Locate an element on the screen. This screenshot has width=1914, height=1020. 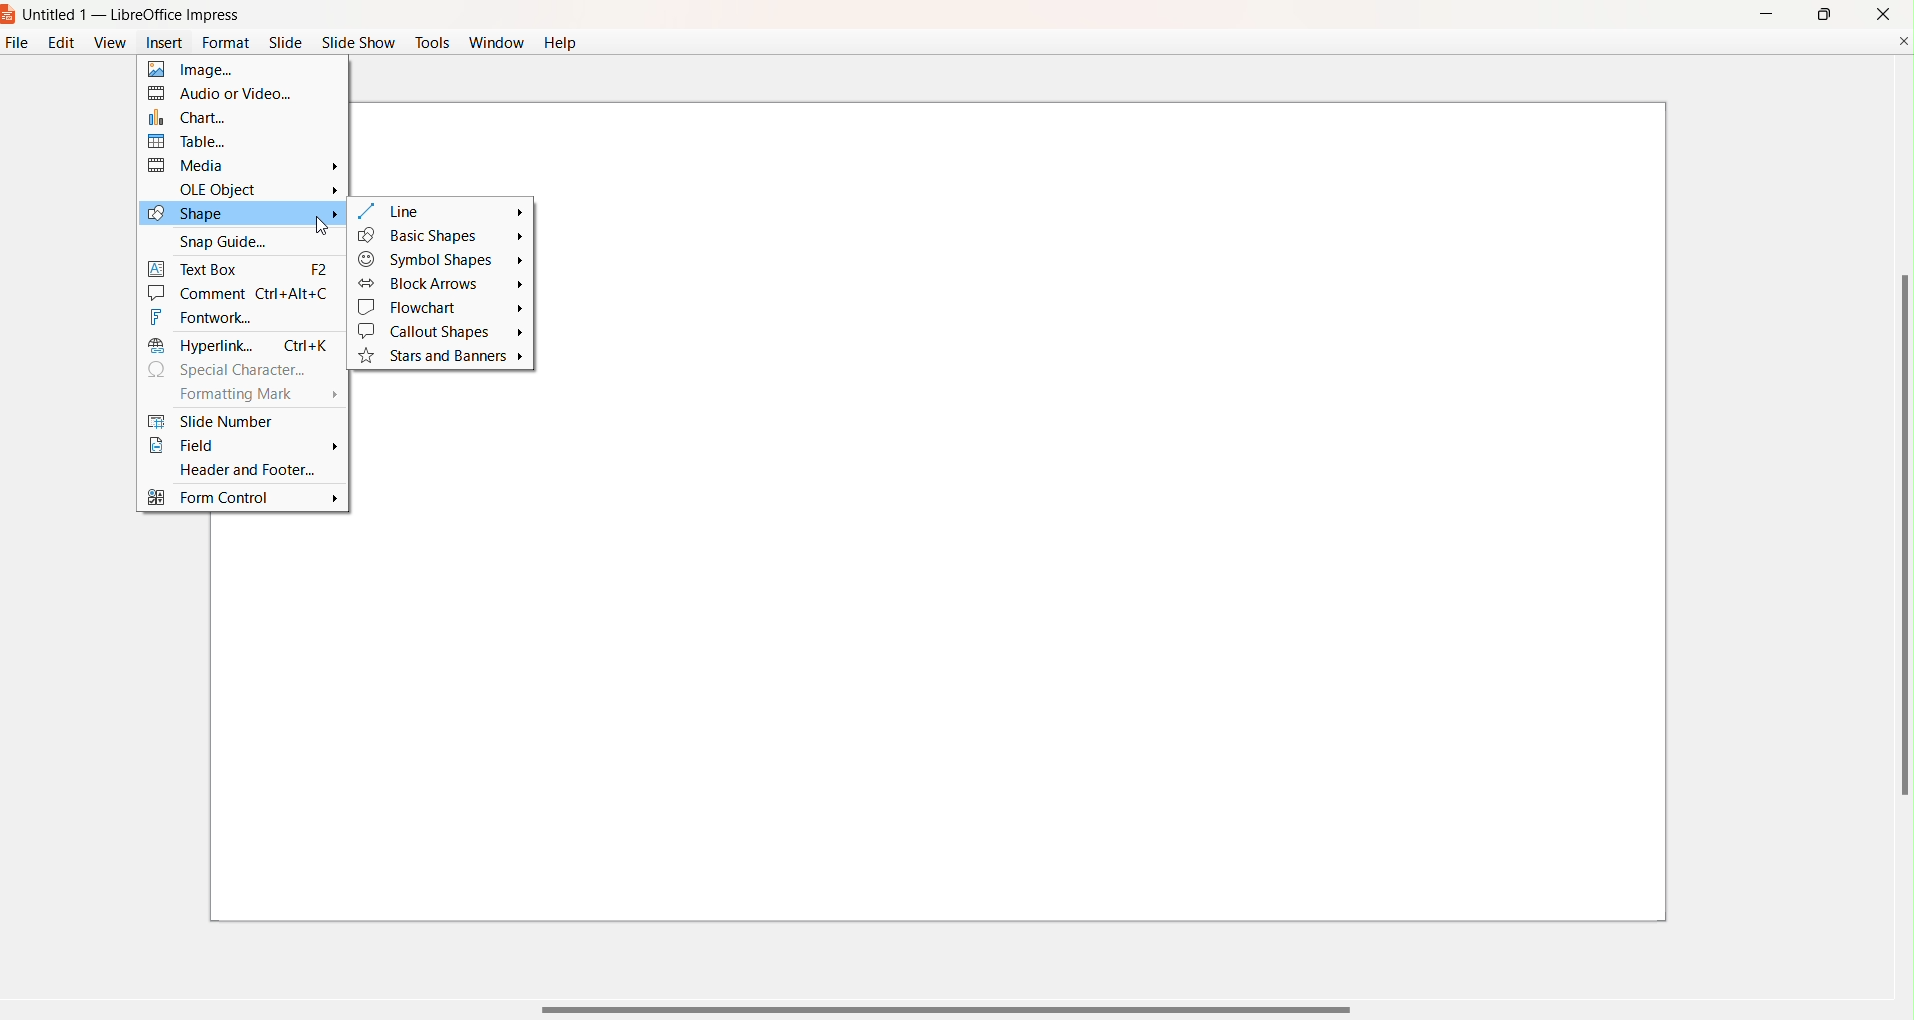
Flowchart is located at coordinates (441, 308).